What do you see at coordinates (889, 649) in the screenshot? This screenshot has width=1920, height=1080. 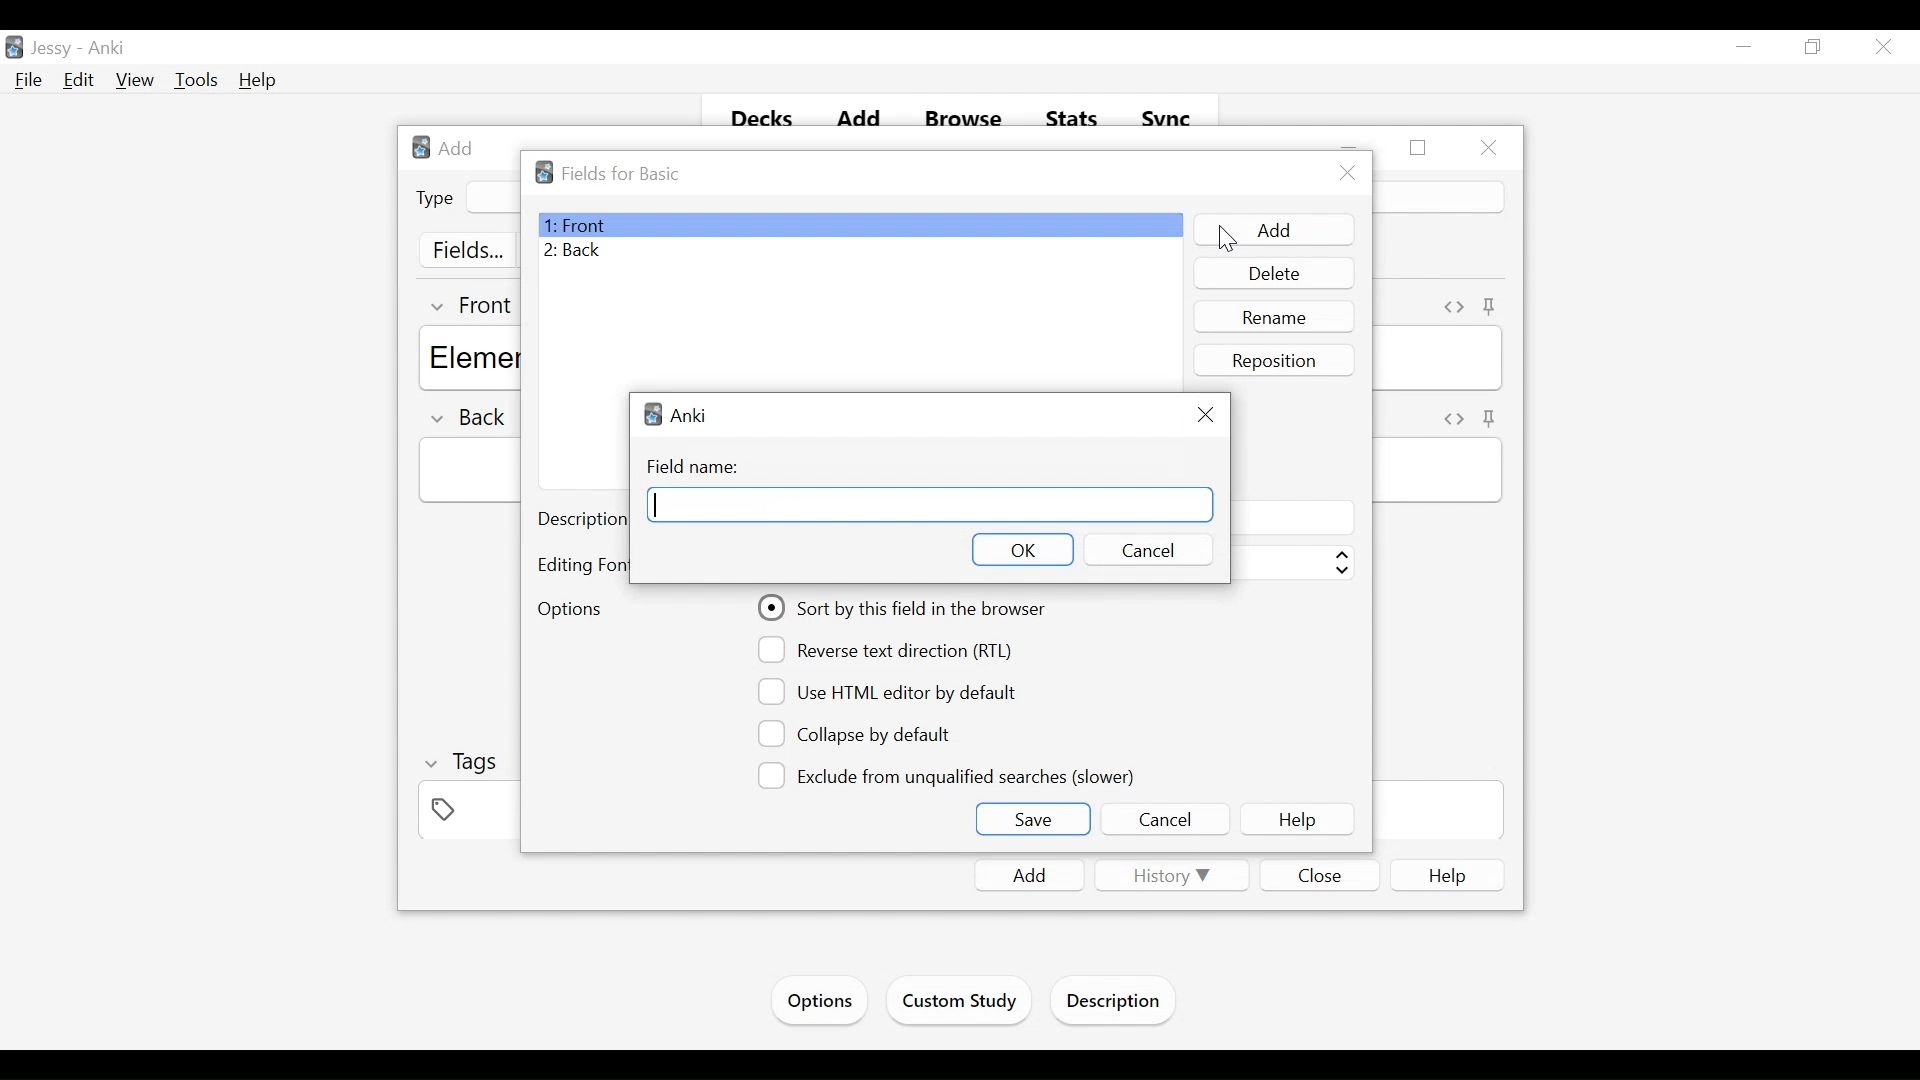 I see `(un)select reverse text direction (RTL)` at bounding box center [889, 649].